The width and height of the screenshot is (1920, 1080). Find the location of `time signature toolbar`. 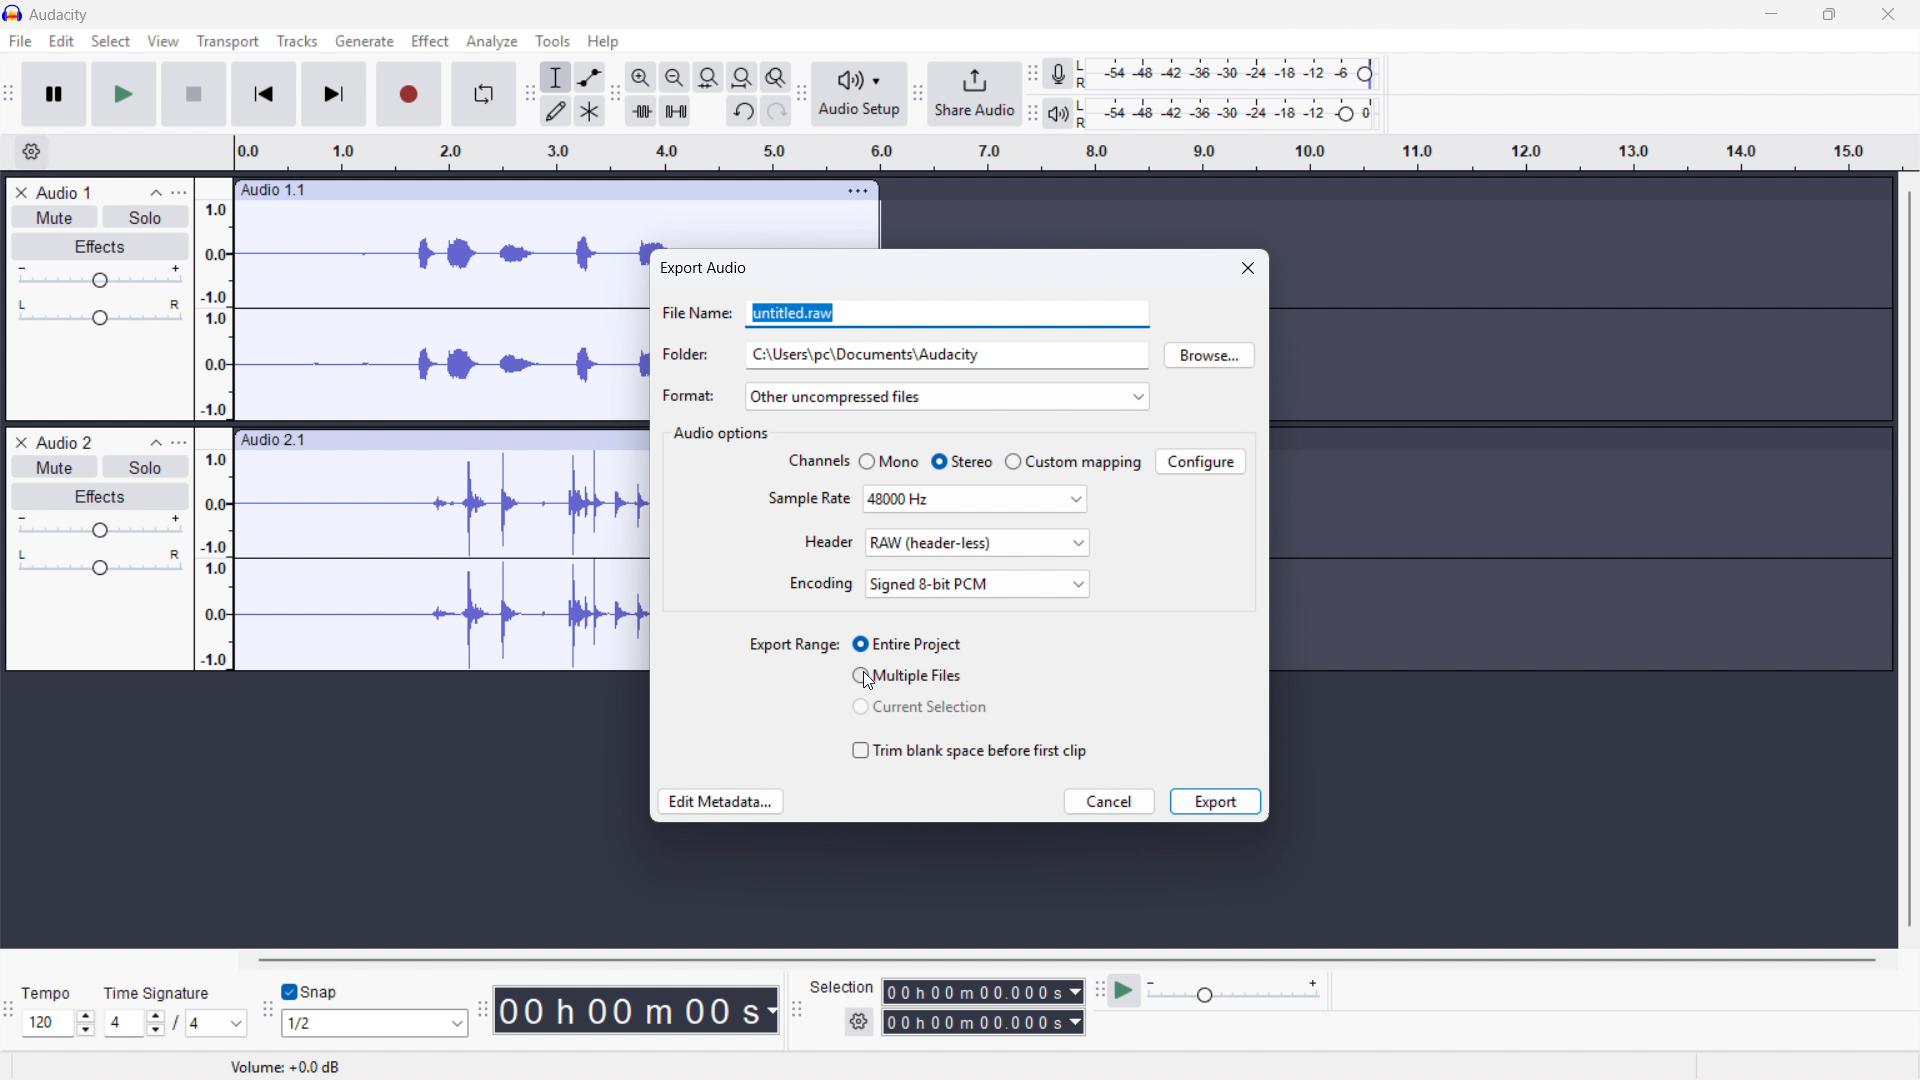

time signature toolbar is located at coordinates (9, 1010).